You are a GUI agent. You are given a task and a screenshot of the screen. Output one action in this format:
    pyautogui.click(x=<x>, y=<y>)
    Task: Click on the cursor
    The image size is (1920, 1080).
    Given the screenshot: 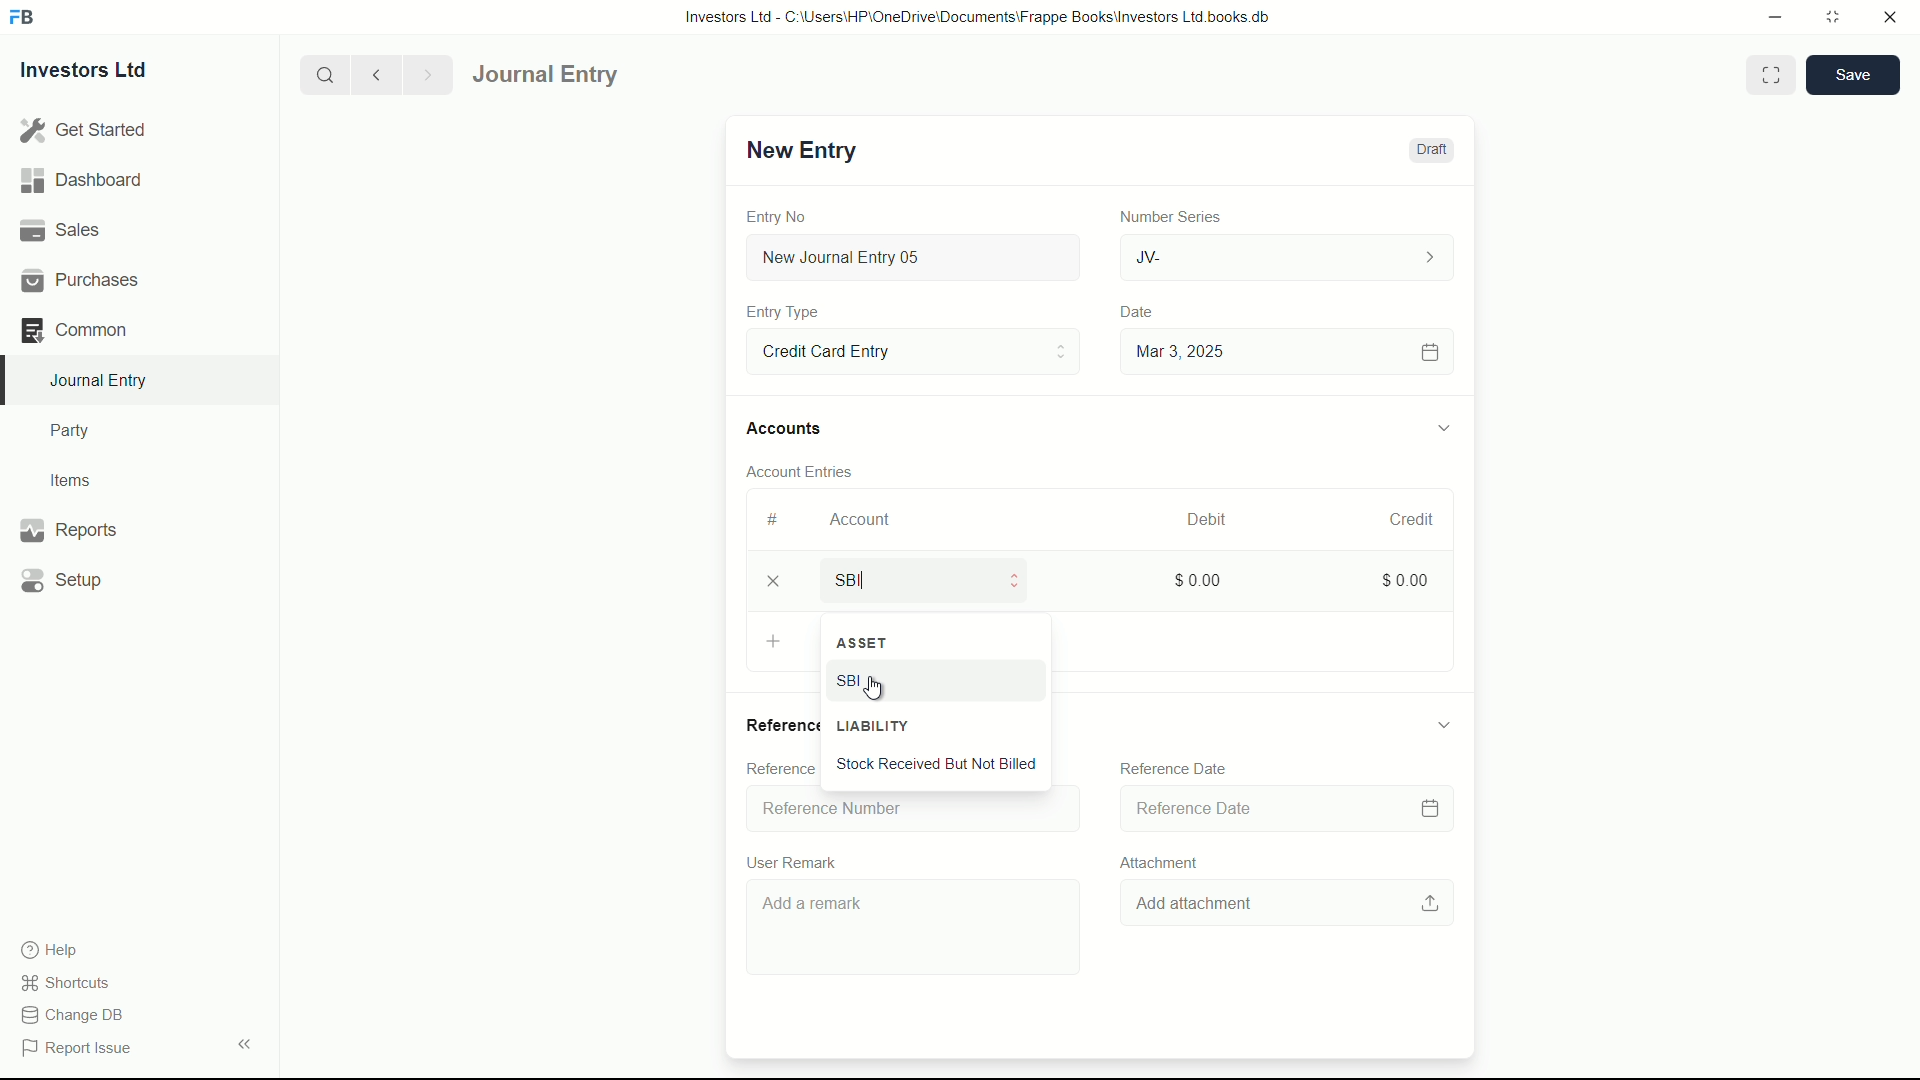 What is the action you would take?
    pyautogui.click(x=876, y=690)
    